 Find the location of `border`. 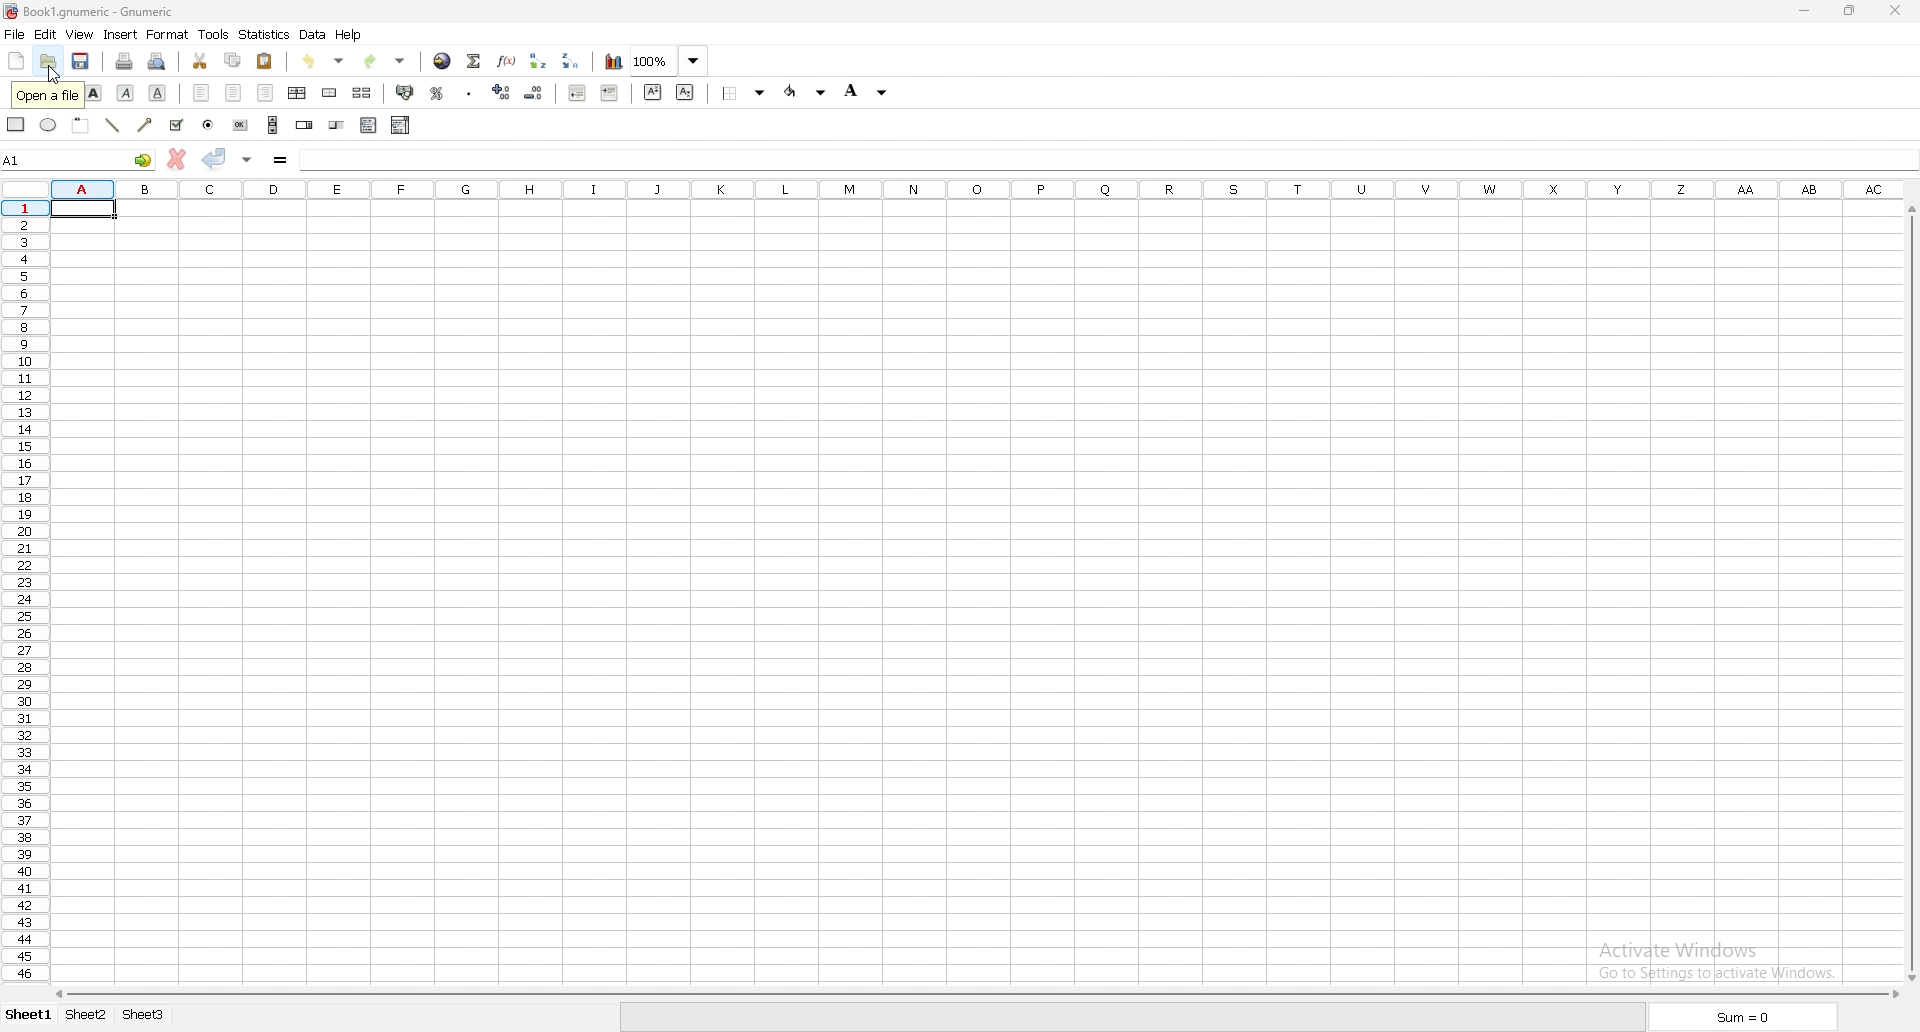

border is located at coordinates (745, 92).